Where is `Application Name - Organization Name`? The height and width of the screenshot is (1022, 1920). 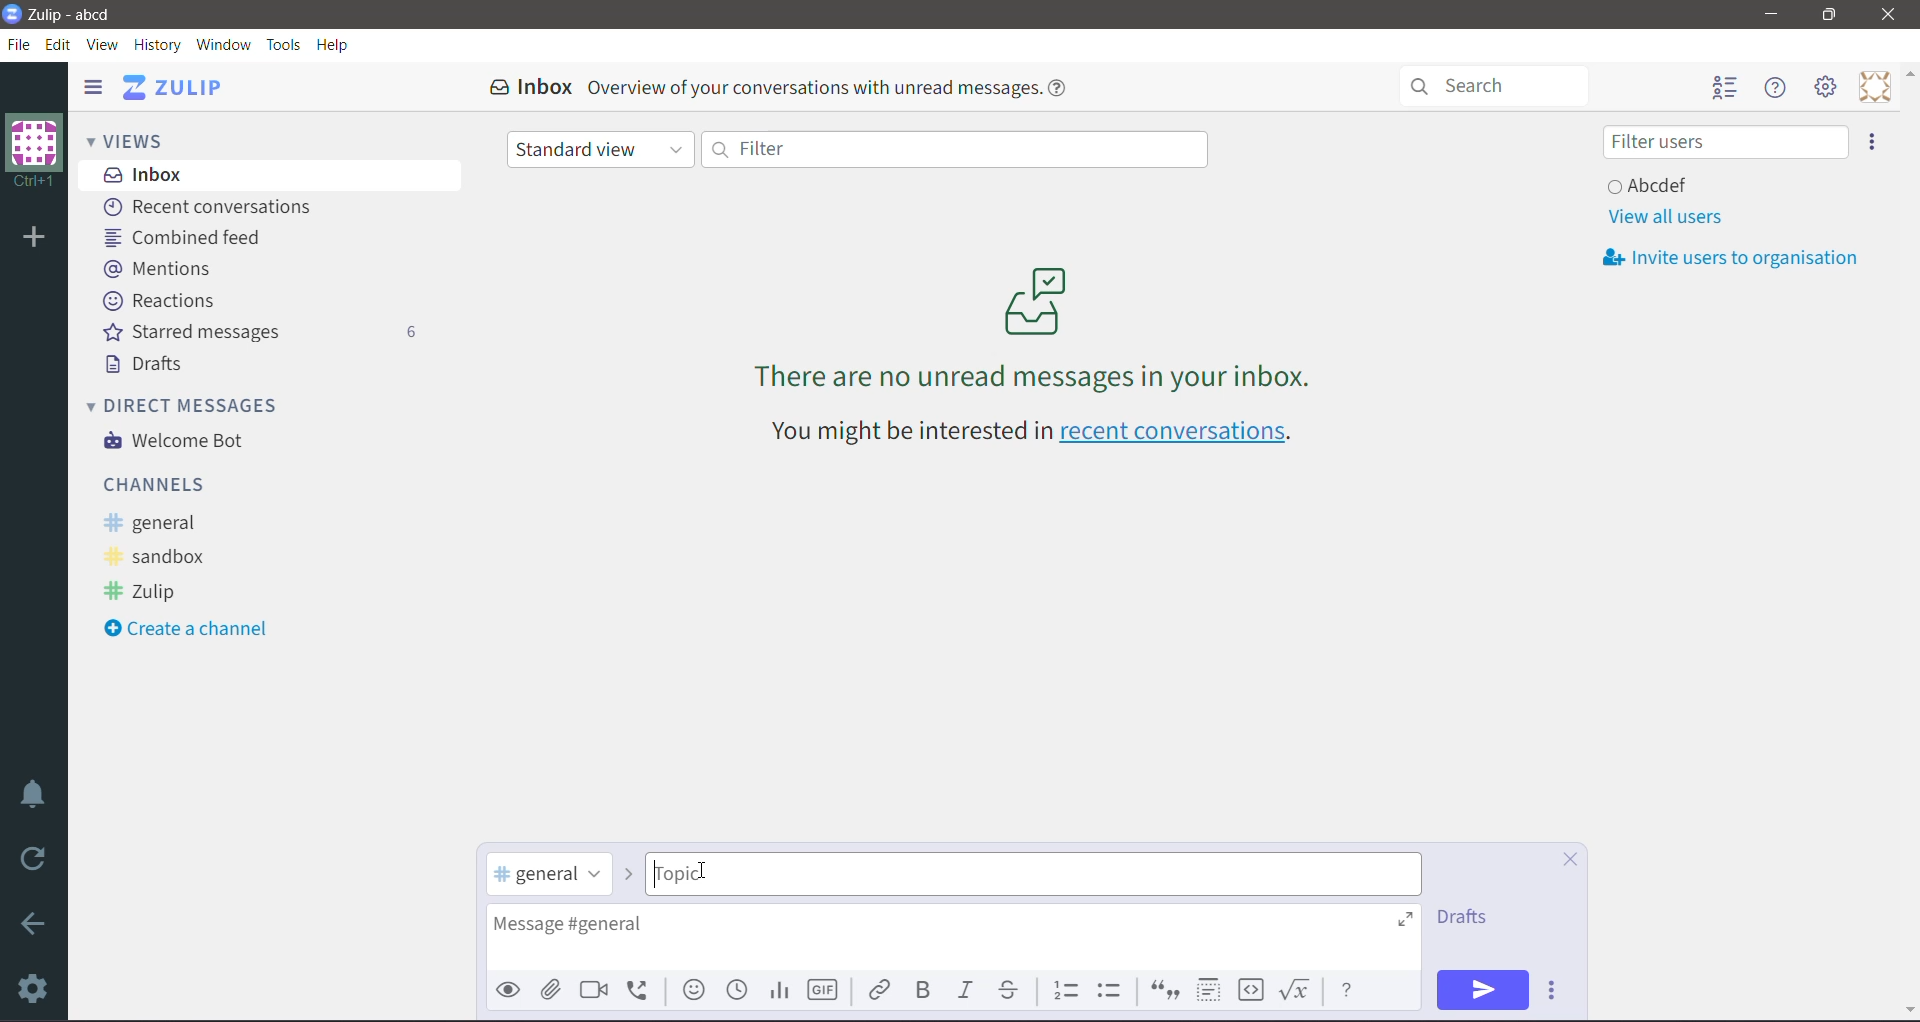
Application Name - Organization Name is located at coordinates (83, 14).